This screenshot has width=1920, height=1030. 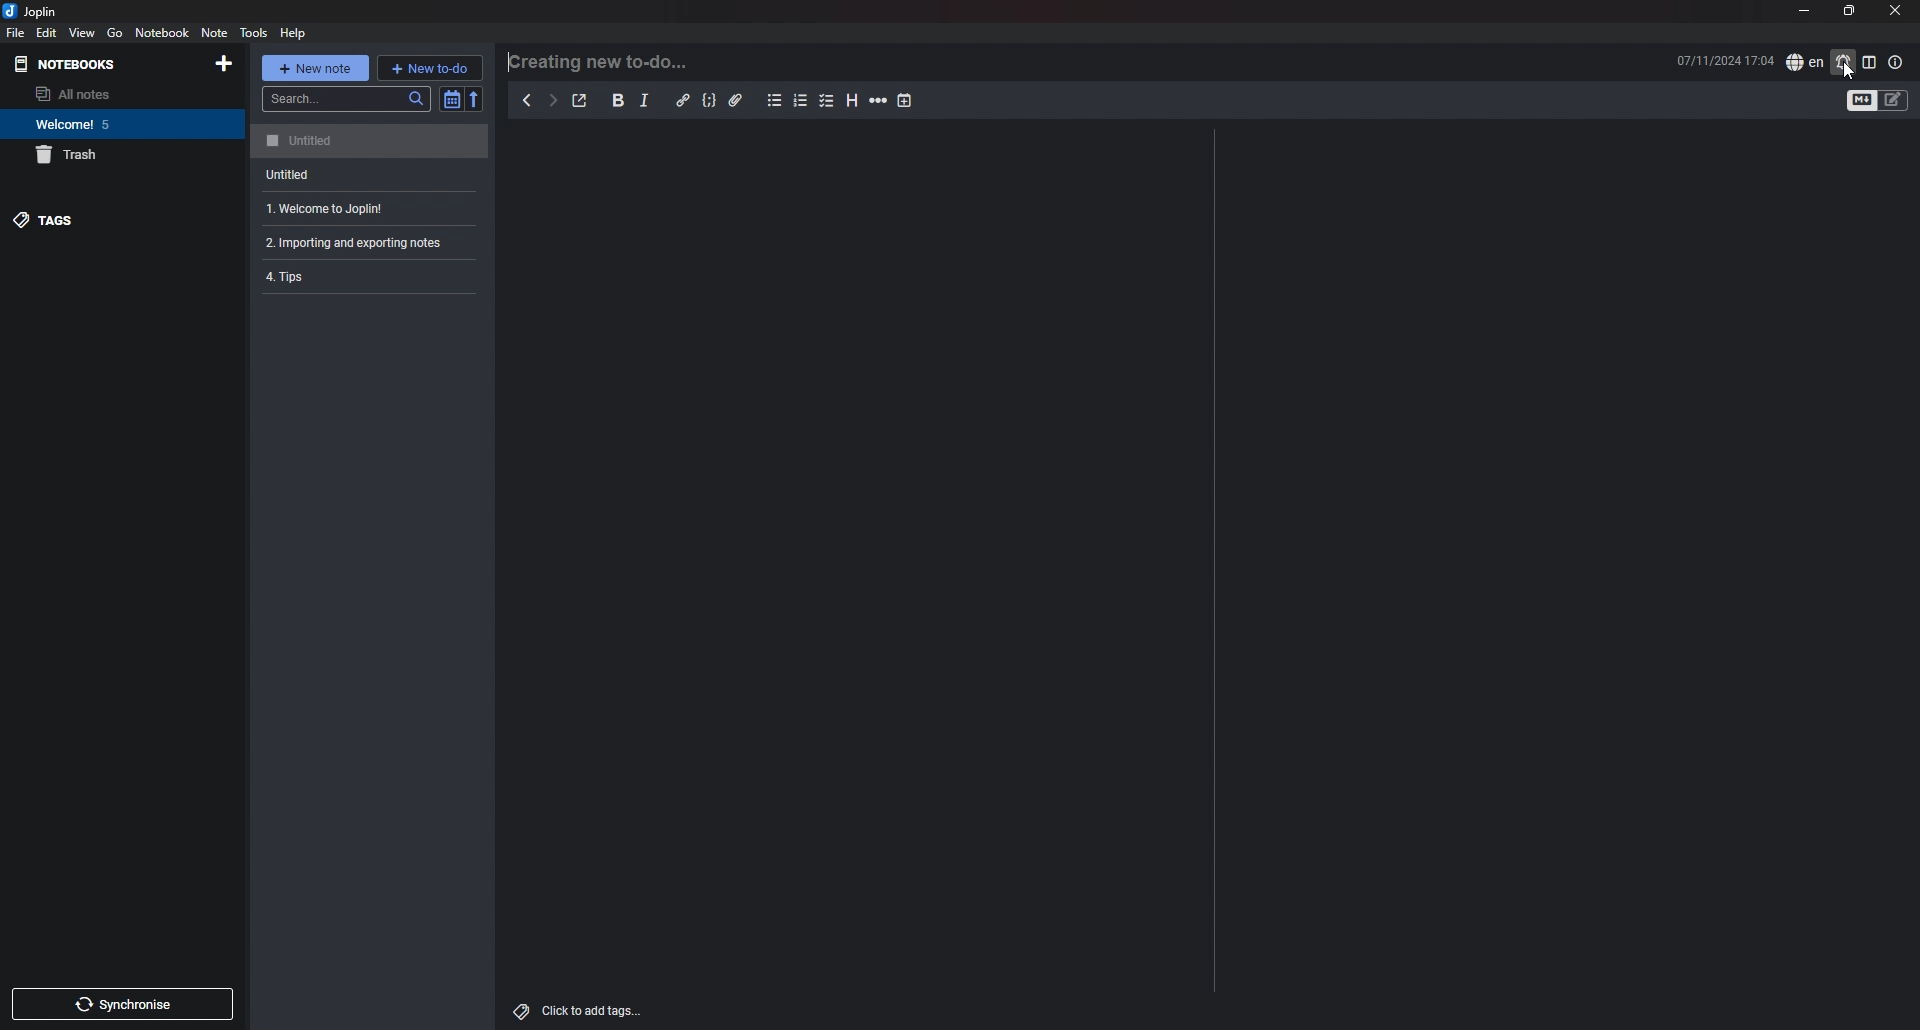 What do you see at coordinates (295, 34) in the screenshot?
I see `help` at bounding box center [295, 34].